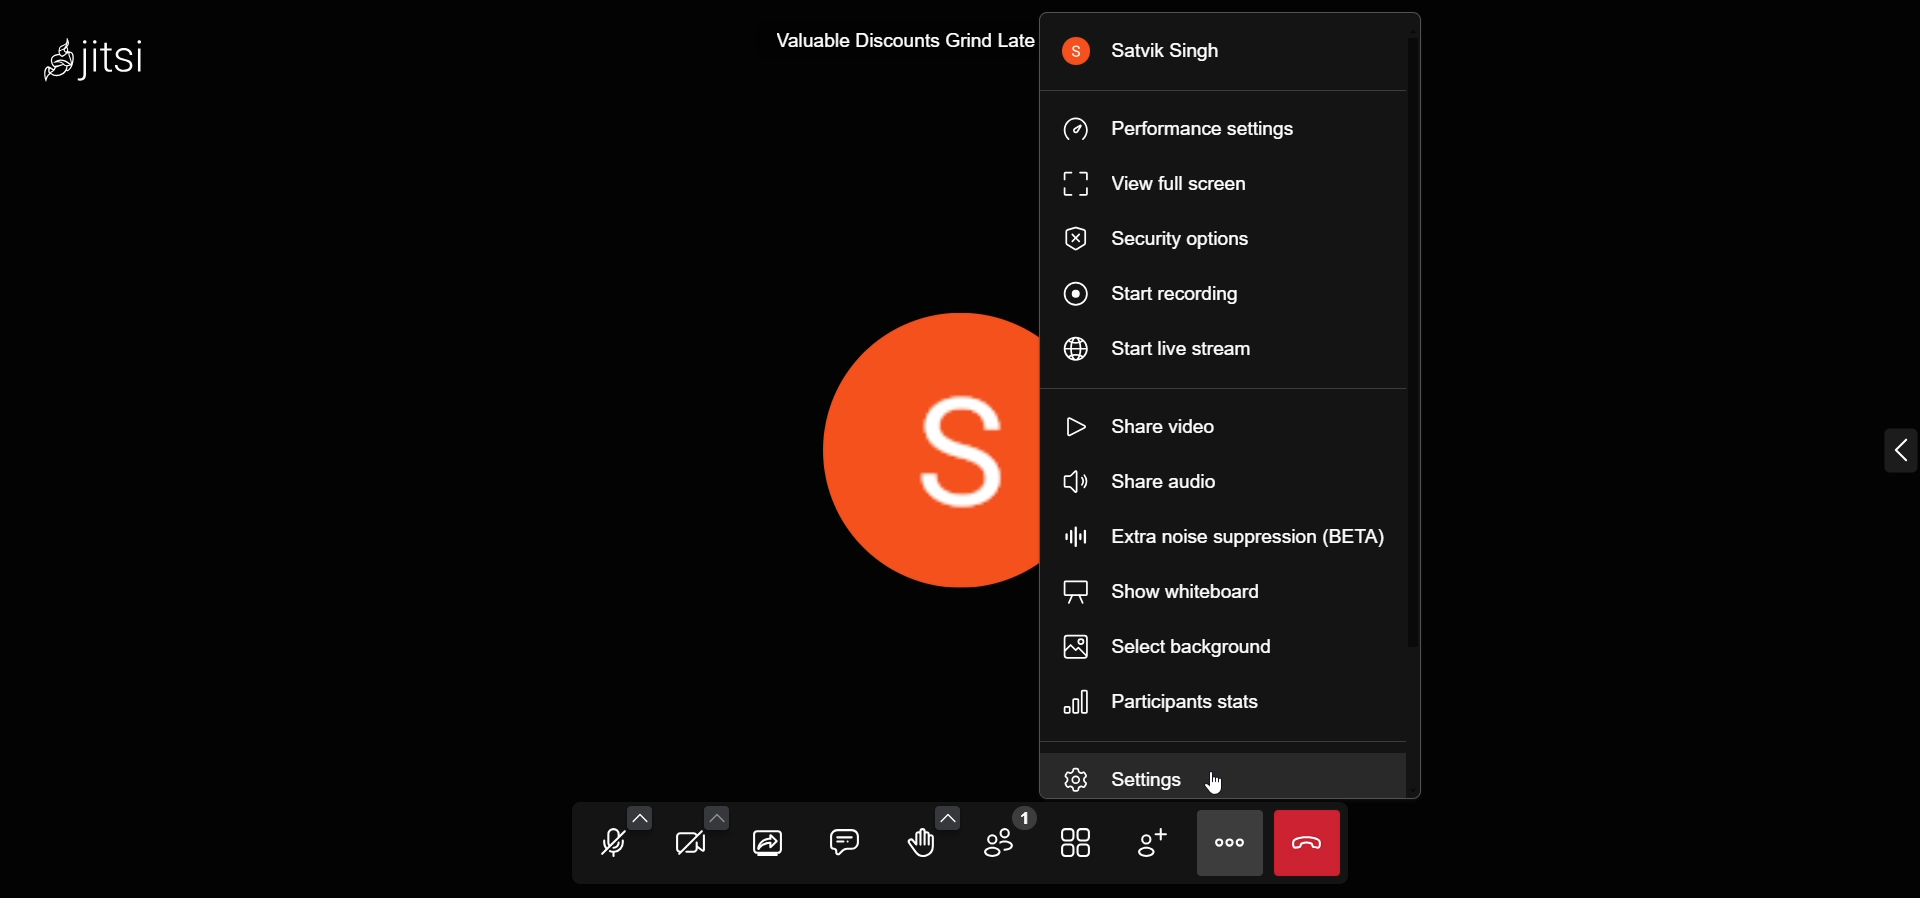 The width and height of the screenshot is (1920, 898). What do you see at coordinates (98, 60) in the screenshot?
I see `jitsi` at bounding box center [98, 60].